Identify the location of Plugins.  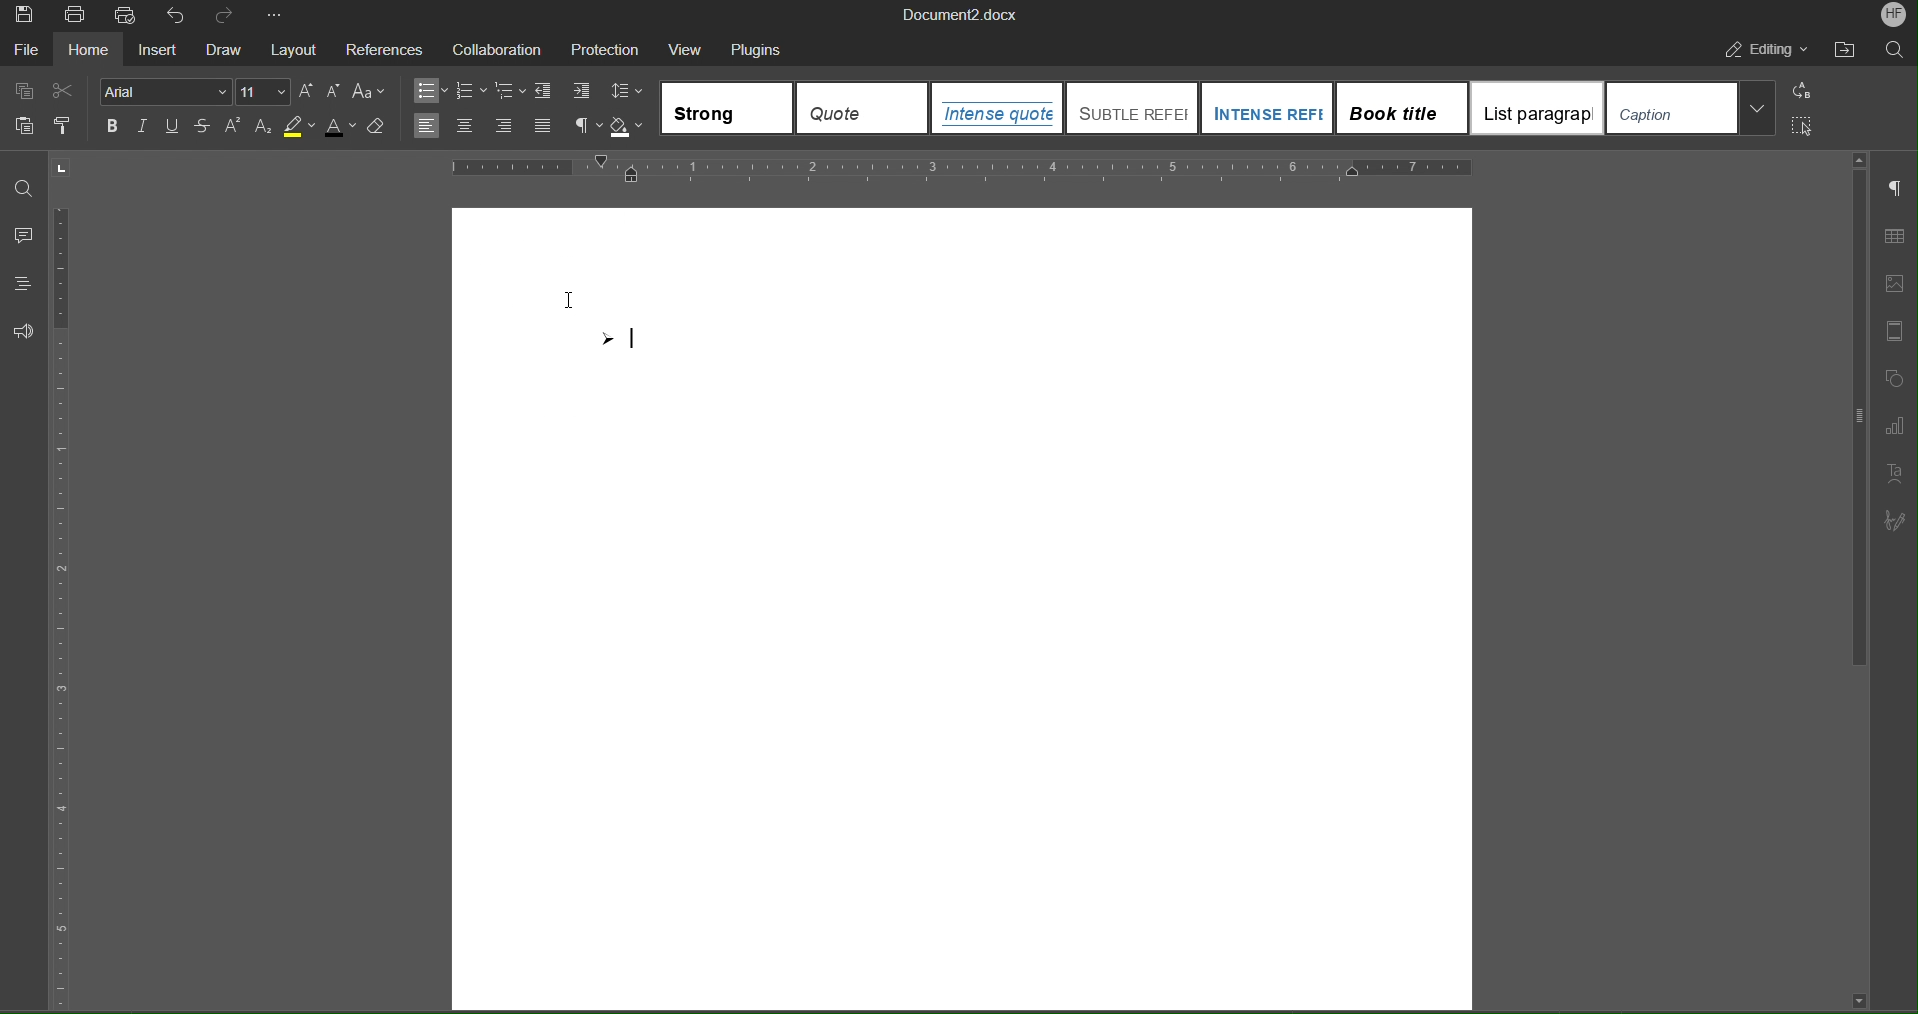
(764, 50).